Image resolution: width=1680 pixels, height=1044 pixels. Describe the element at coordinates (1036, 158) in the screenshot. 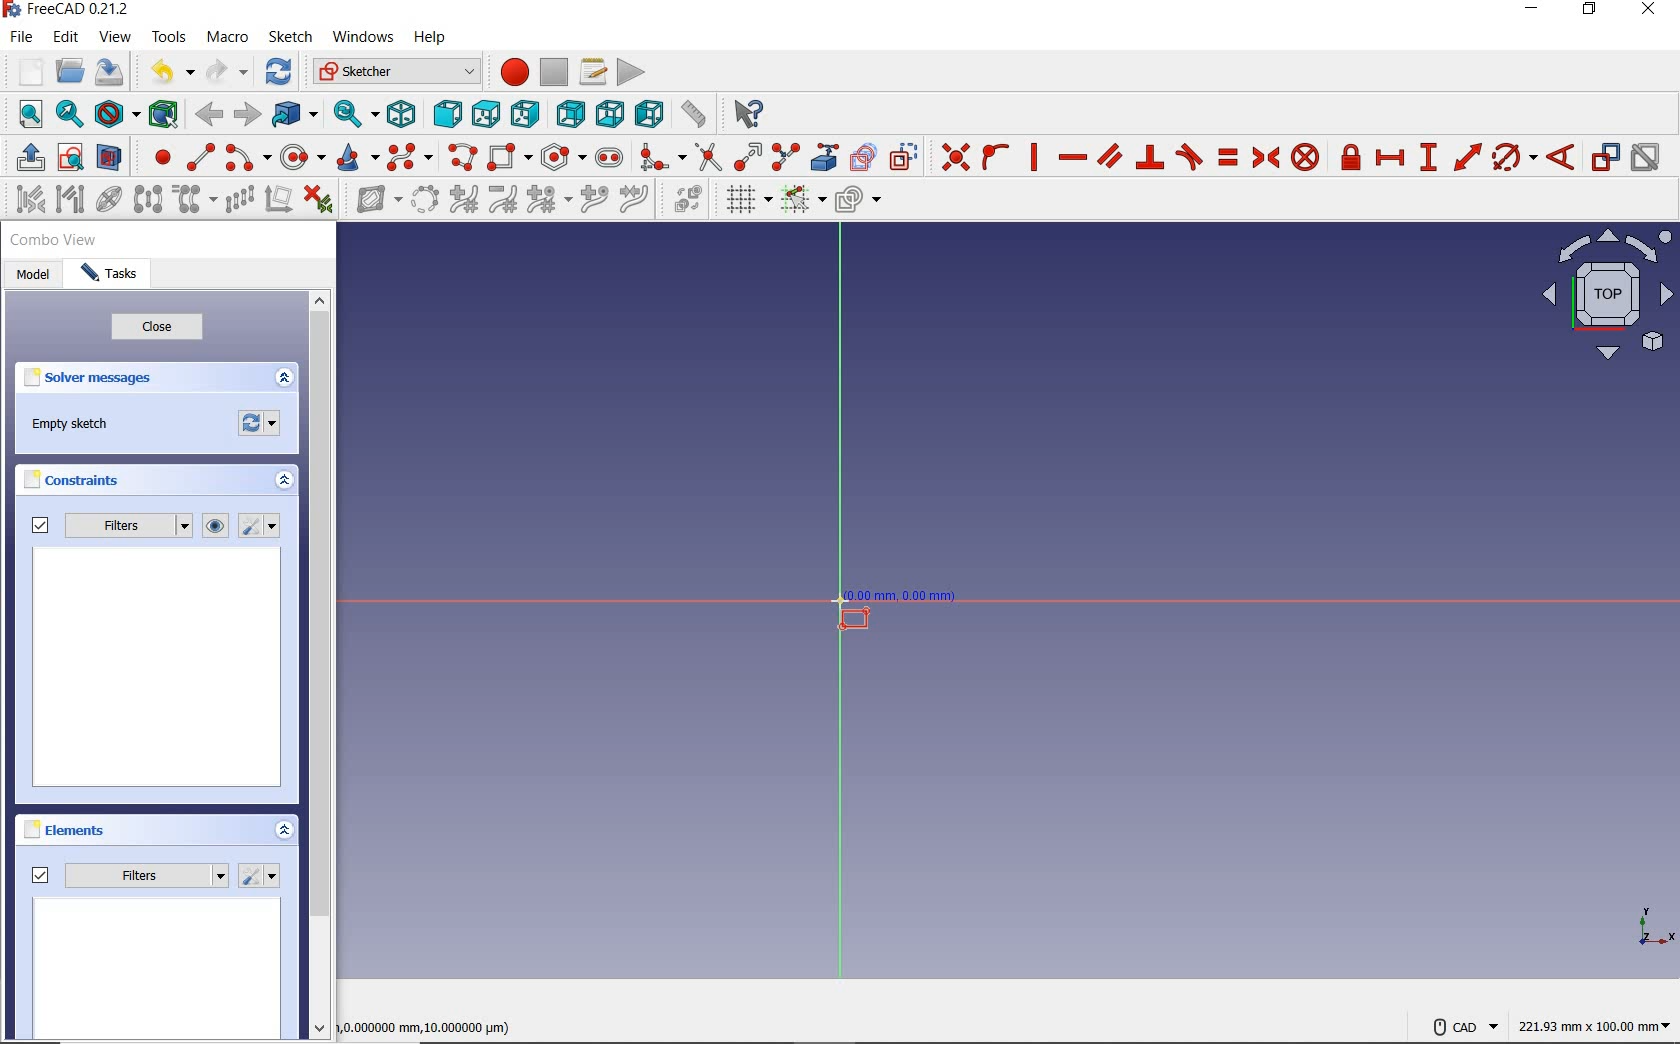

I see `constrain vertically` at that location.